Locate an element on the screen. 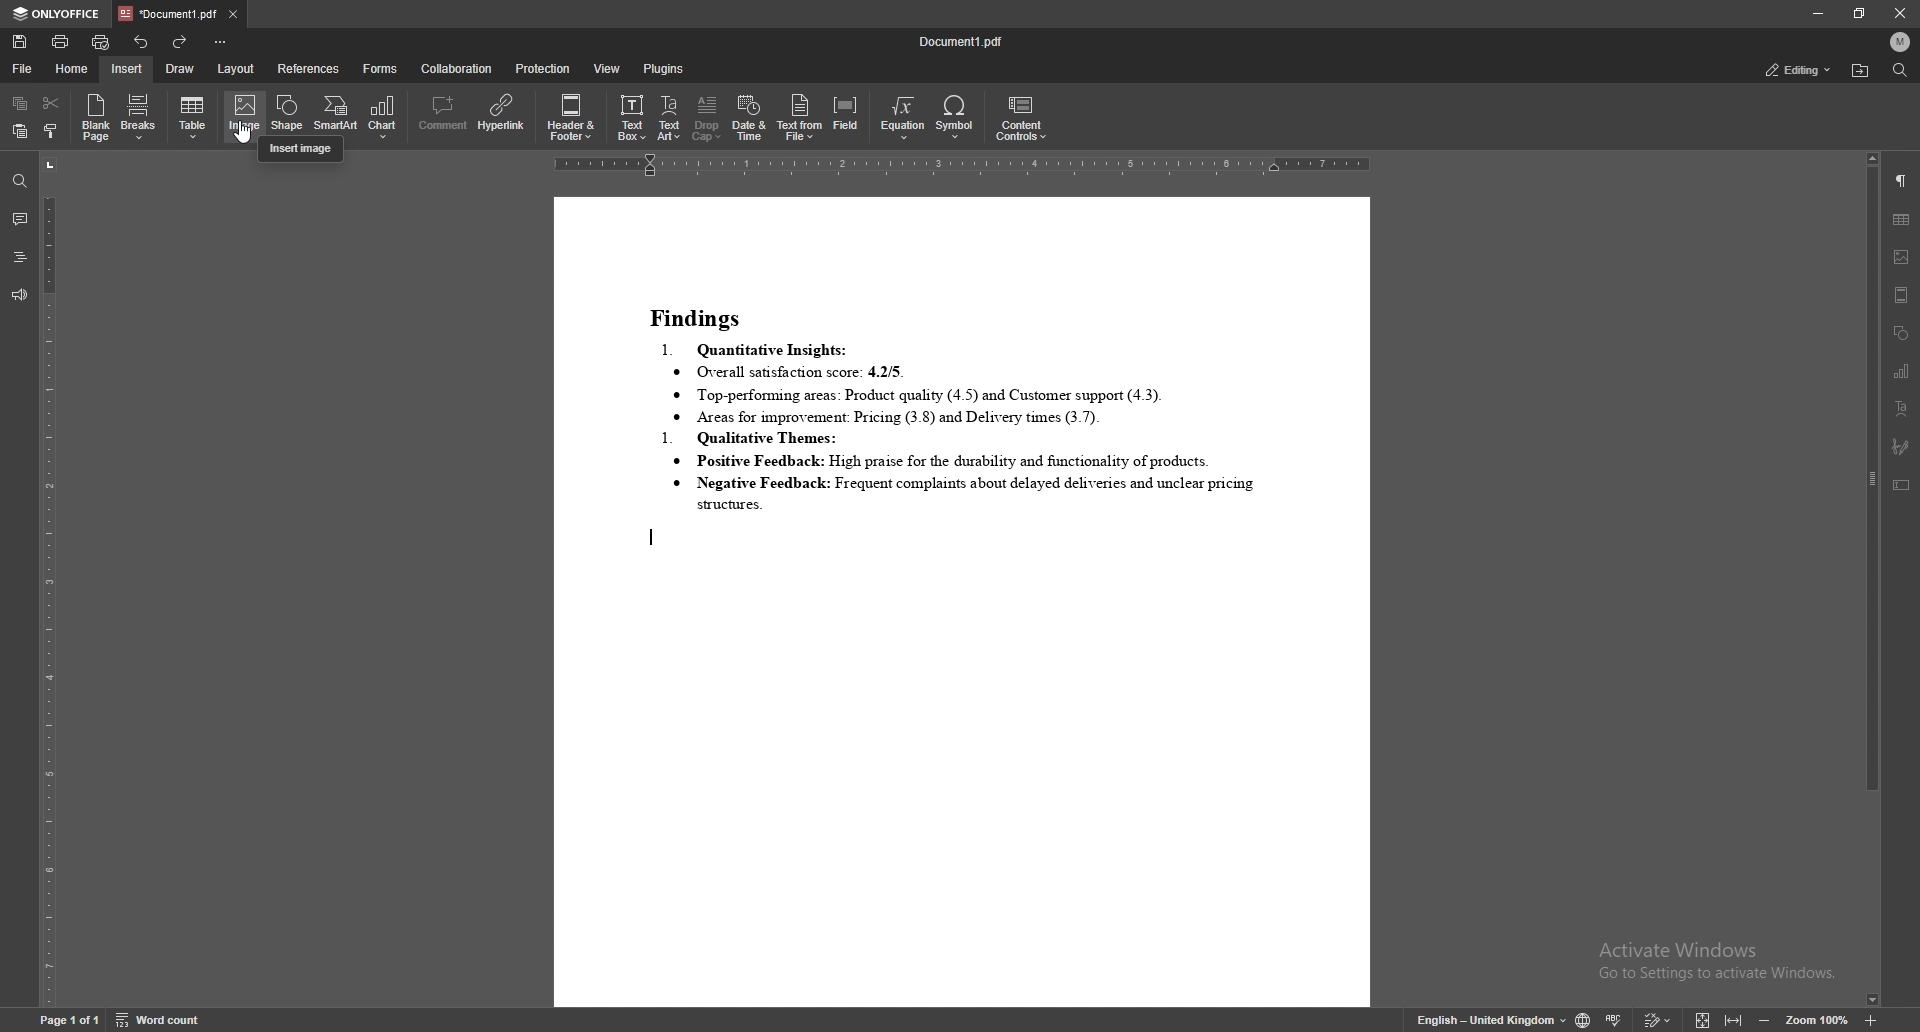  forms is located at coordinates (382, 69).